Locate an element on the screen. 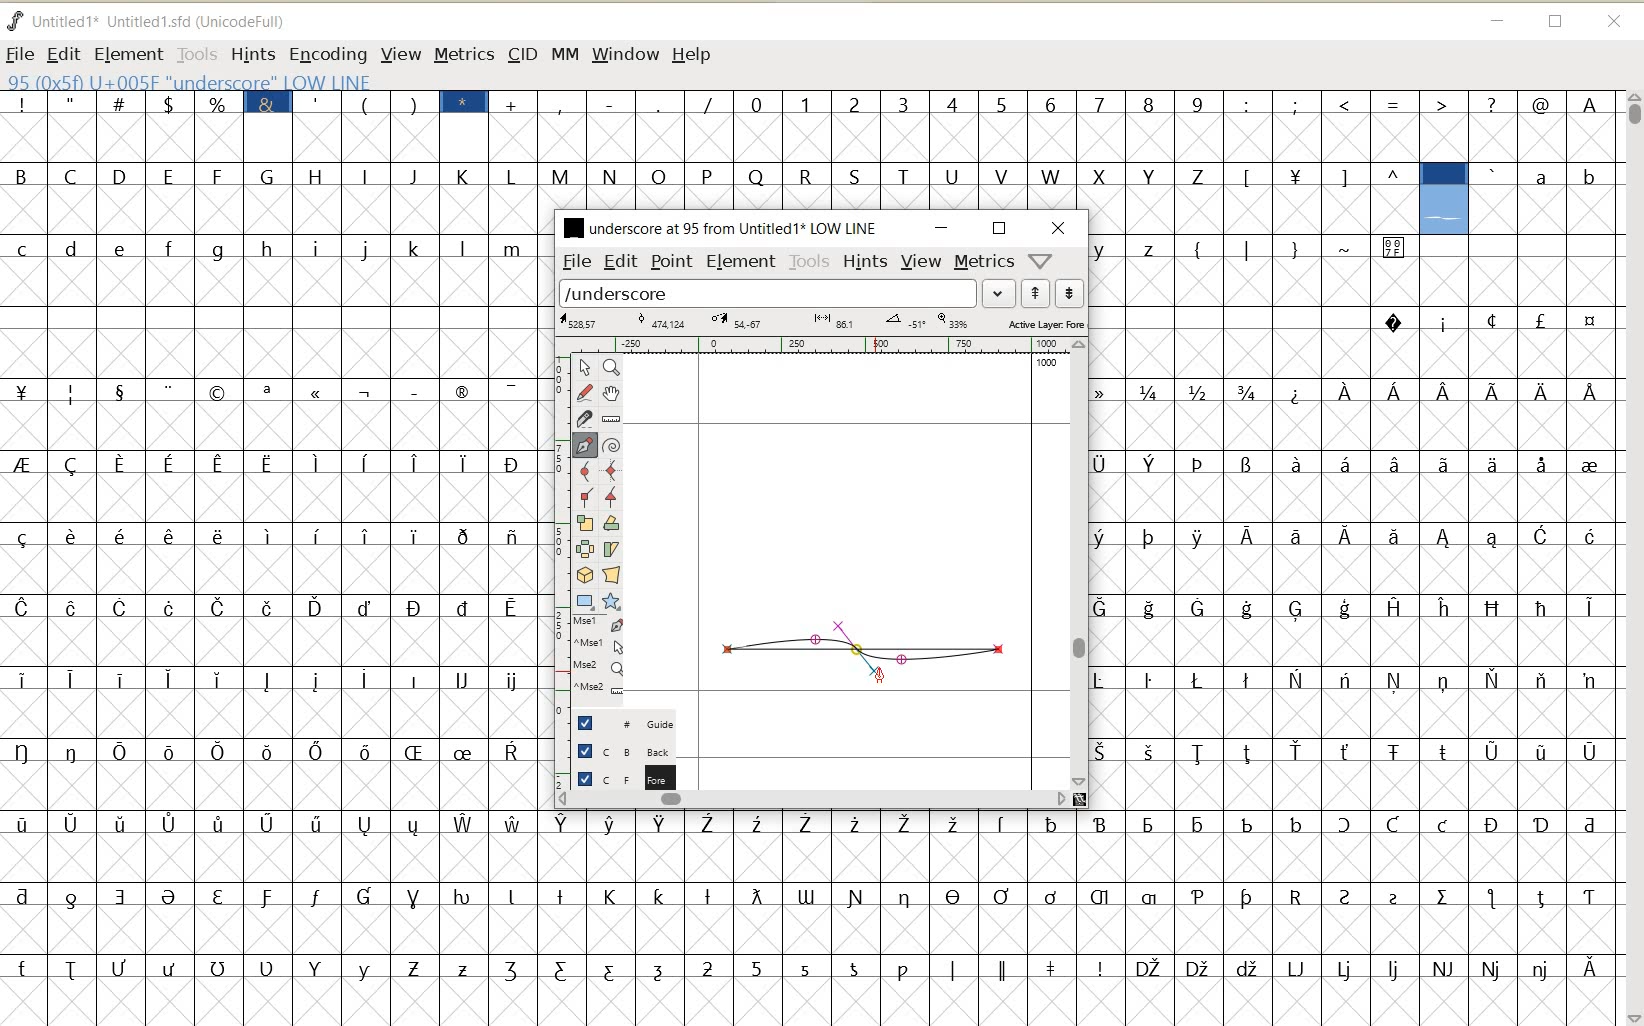 This screenshot has width=1644, height=1026. METRICS is located at coordinates (463, 54).